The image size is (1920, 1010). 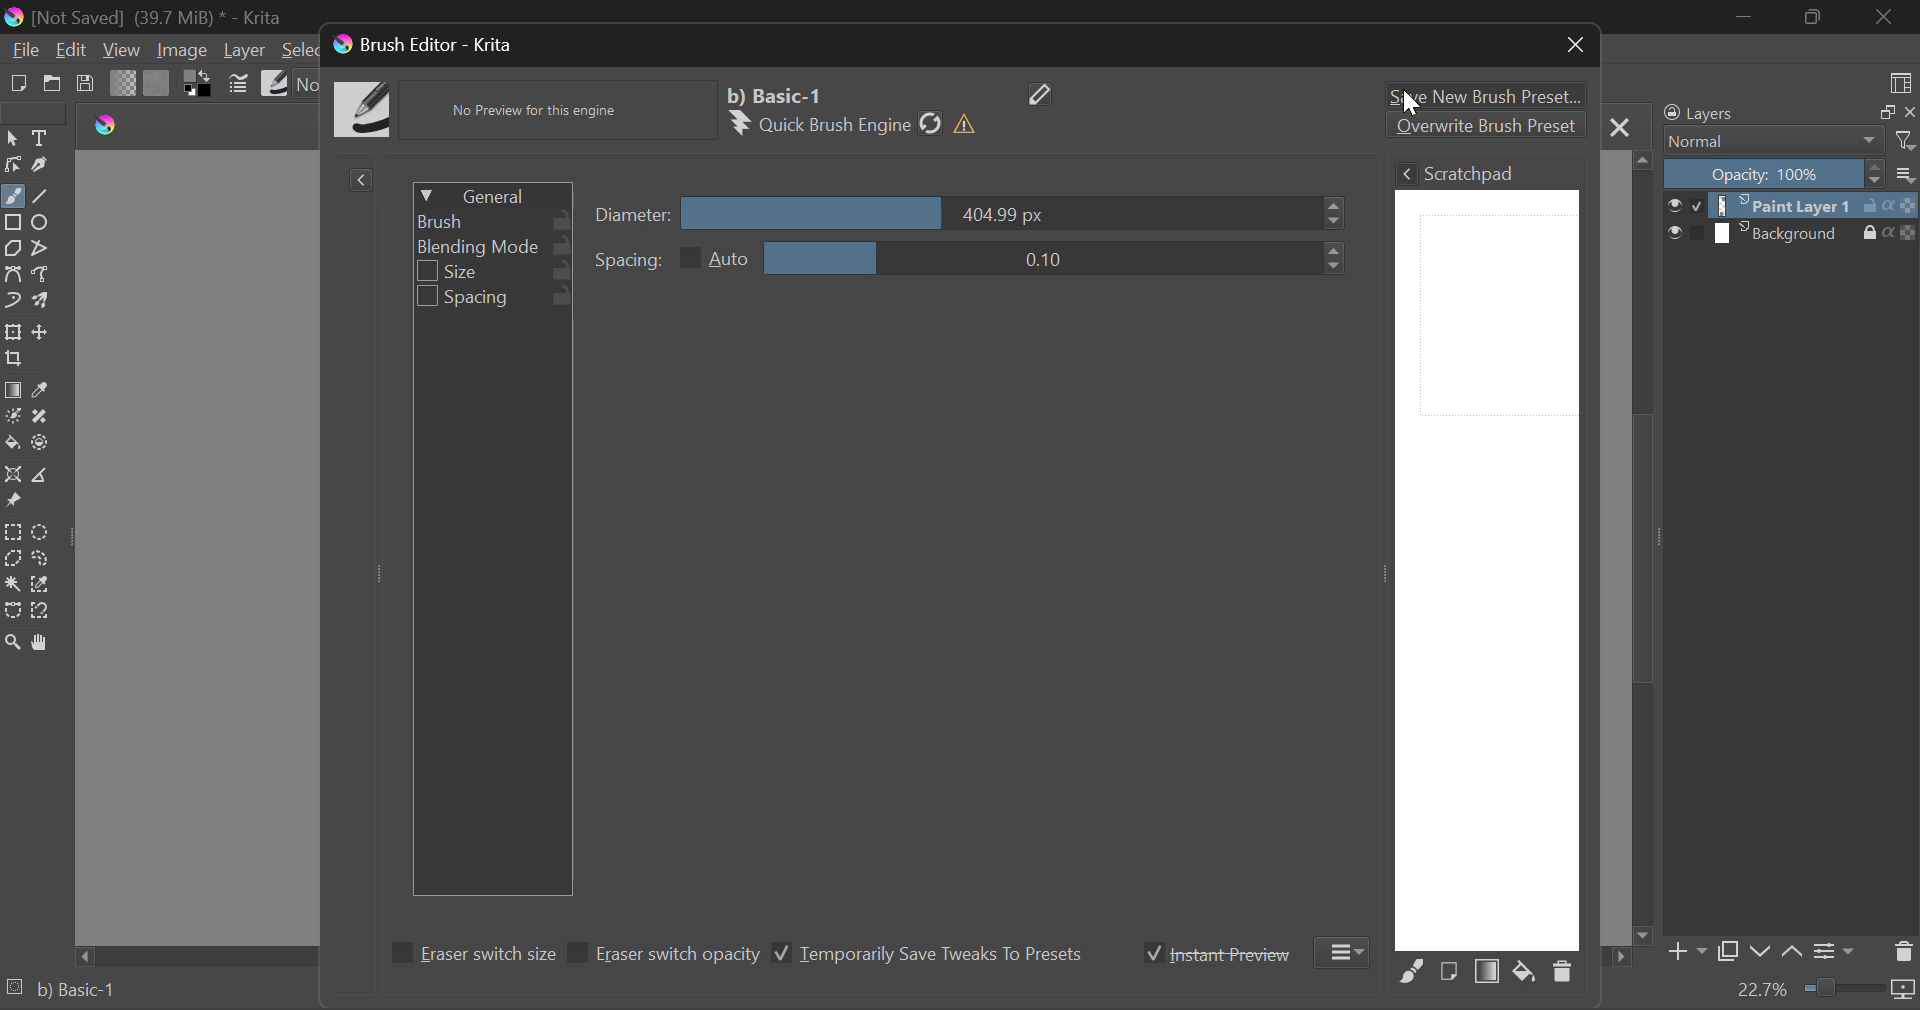 I want to click on Temporarily Save Tweaks To Presets, so click(x=928, y=954).